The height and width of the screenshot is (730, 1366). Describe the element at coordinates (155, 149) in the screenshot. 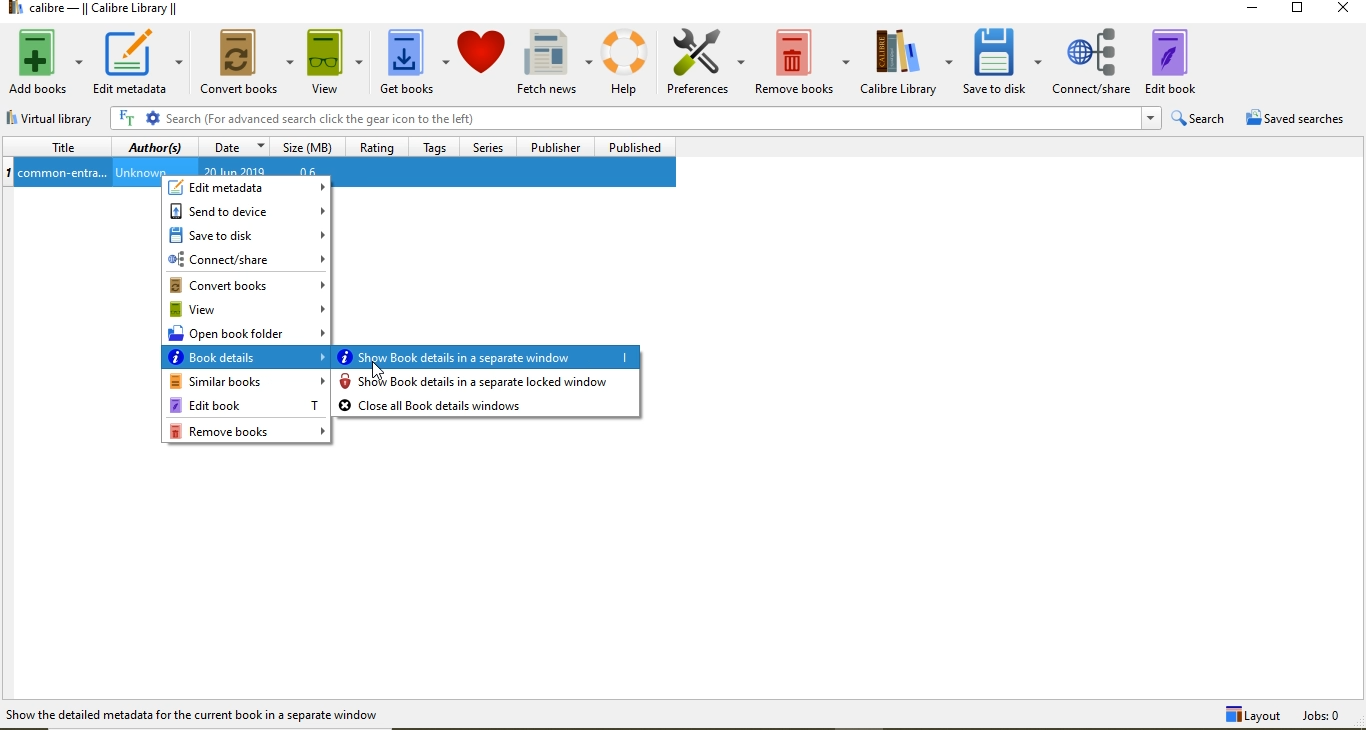

I see `author(s)` at that location.